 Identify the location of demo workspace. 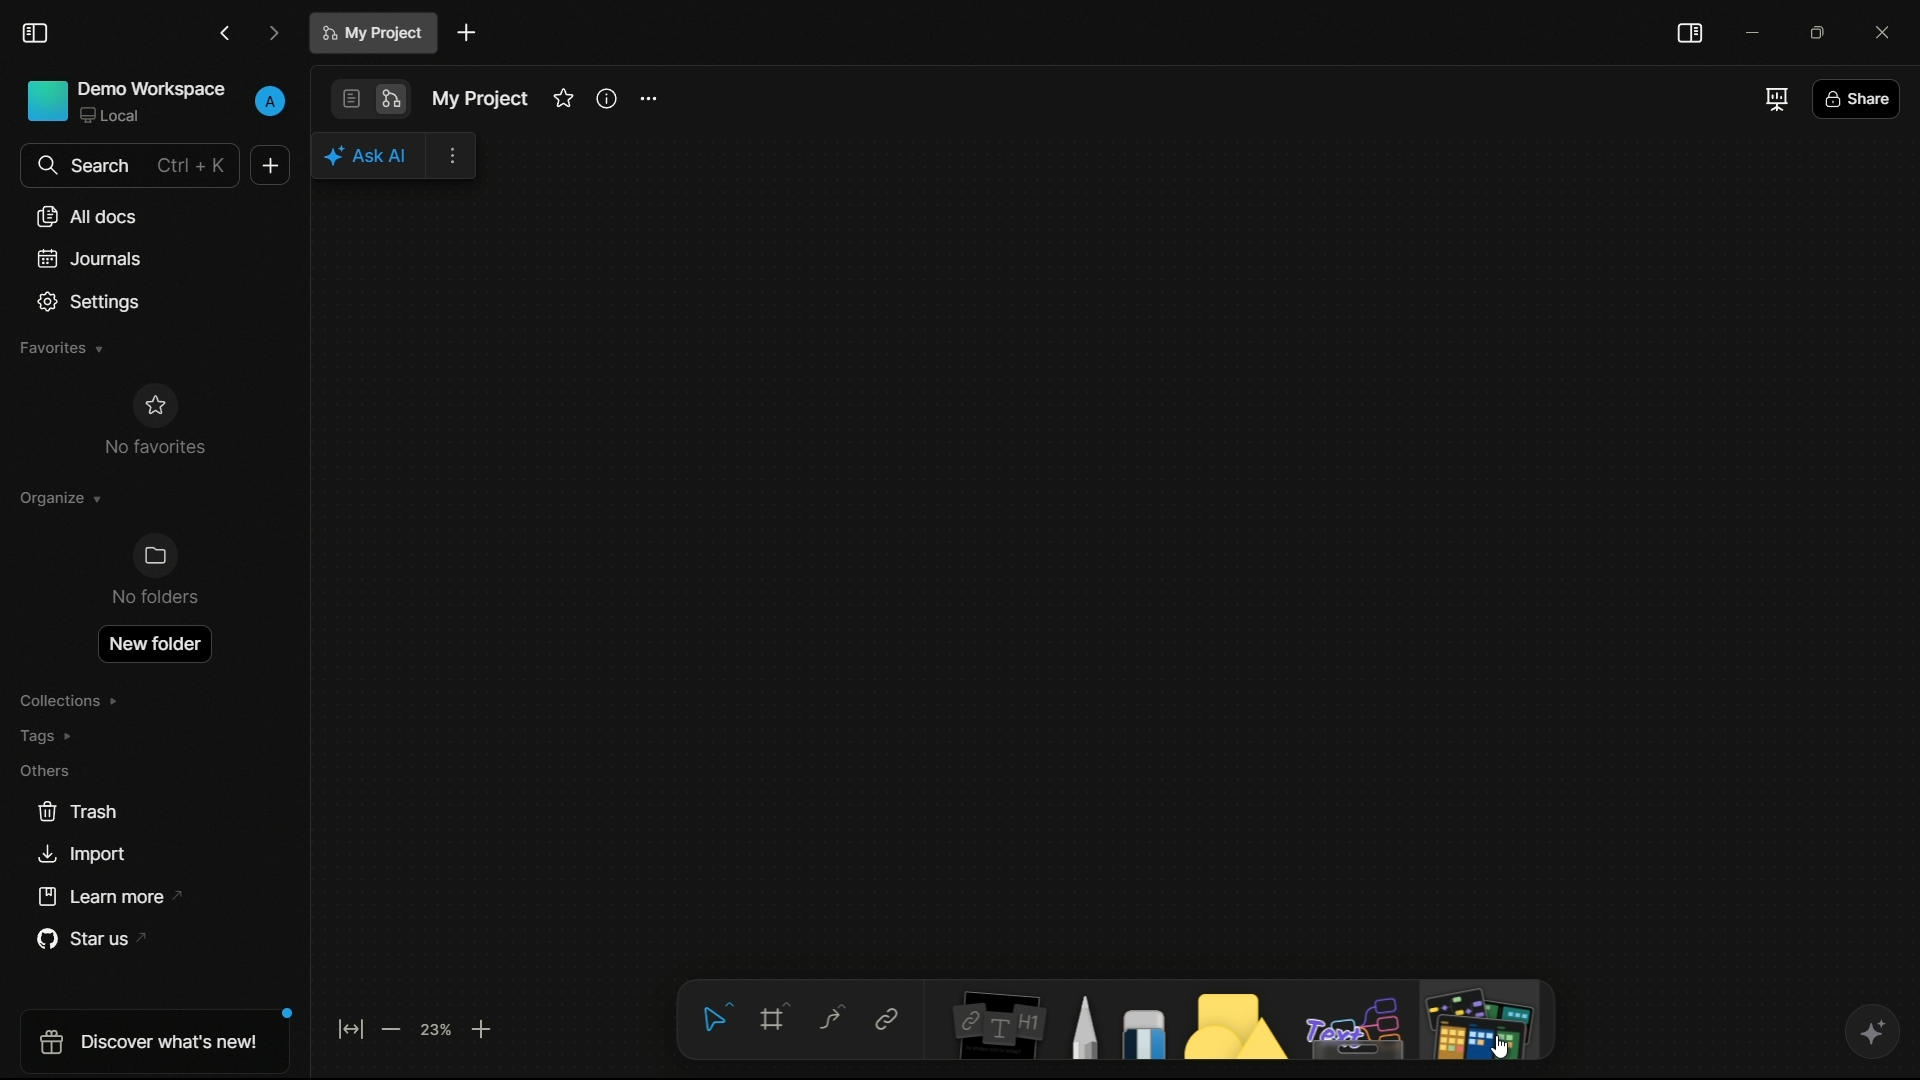
(127, 103).